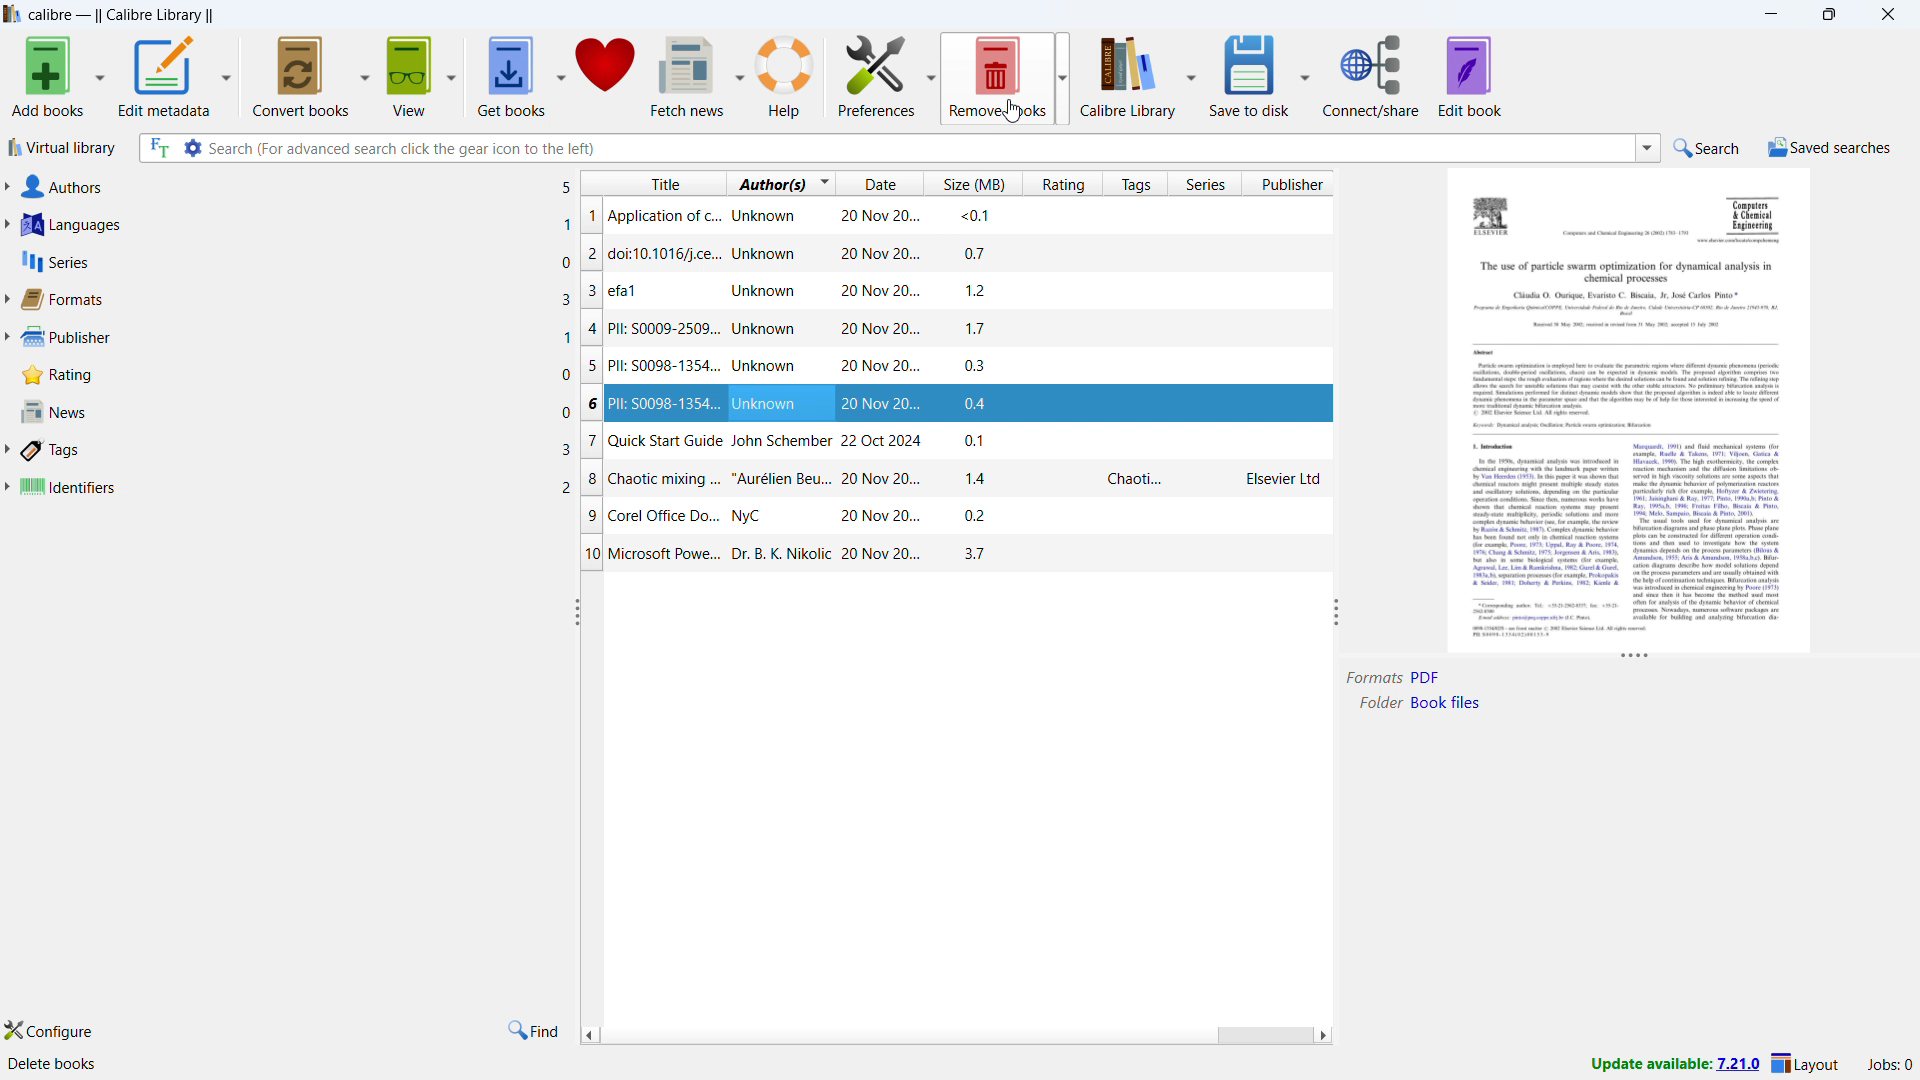 The image size is (1920, 1080). Describe the element at coordinates (1738, 1066) in the screenshot. I see `7.21.0` at that location.